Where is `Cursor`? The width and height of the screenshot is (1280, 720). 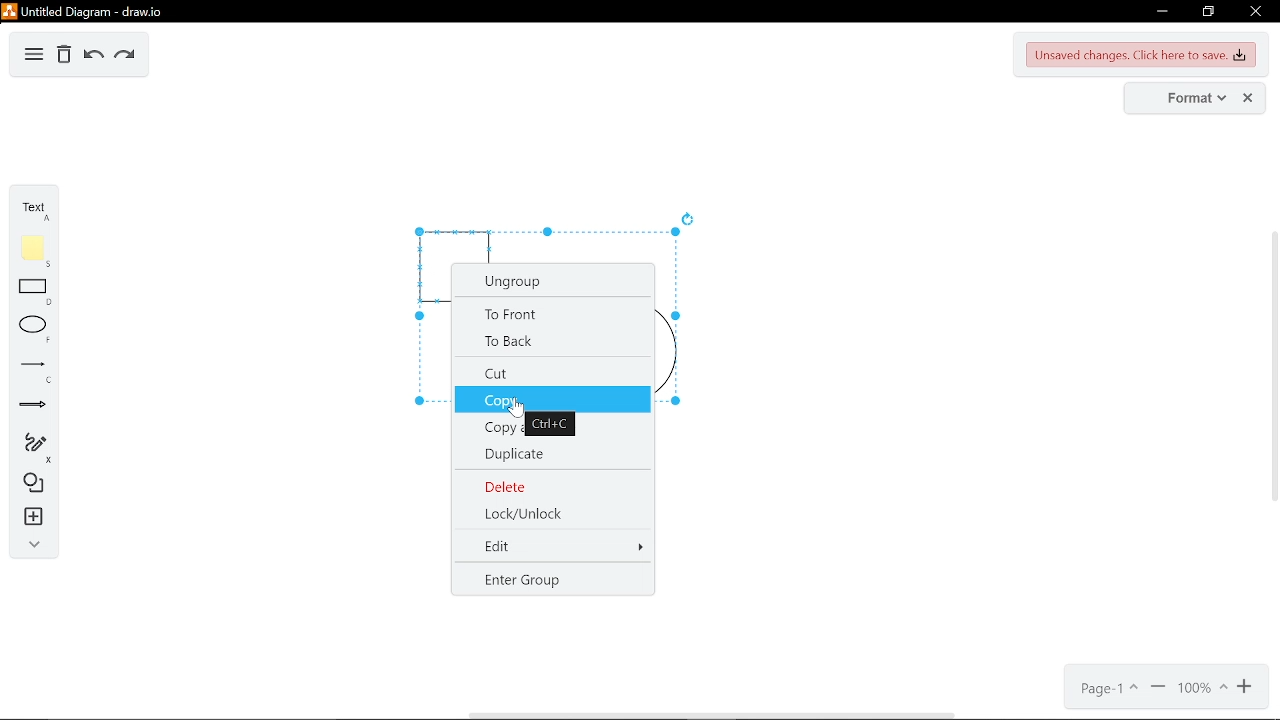
Cursor is located at coordinates (517, 408).